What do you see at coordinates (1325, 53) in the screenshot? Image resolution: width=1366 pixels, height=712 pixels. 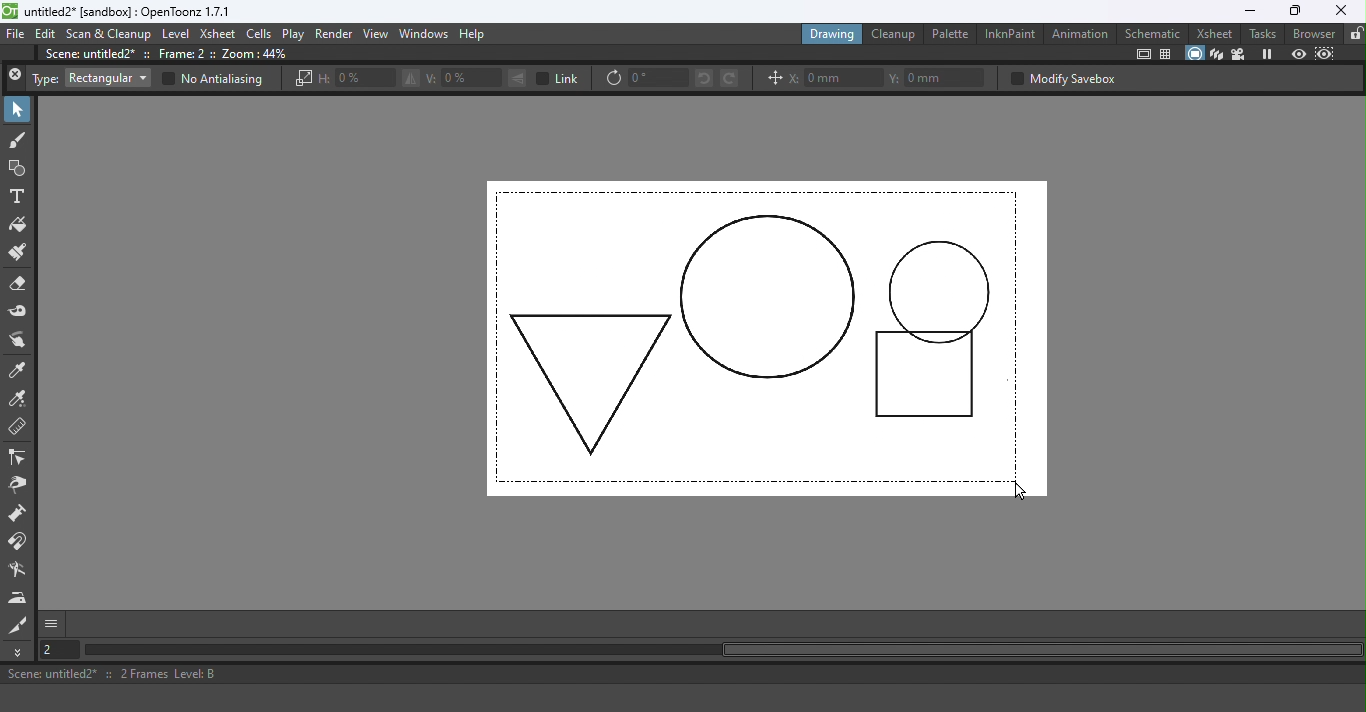 I see `Sub-camera preview` at bounding box center [1325, 53].